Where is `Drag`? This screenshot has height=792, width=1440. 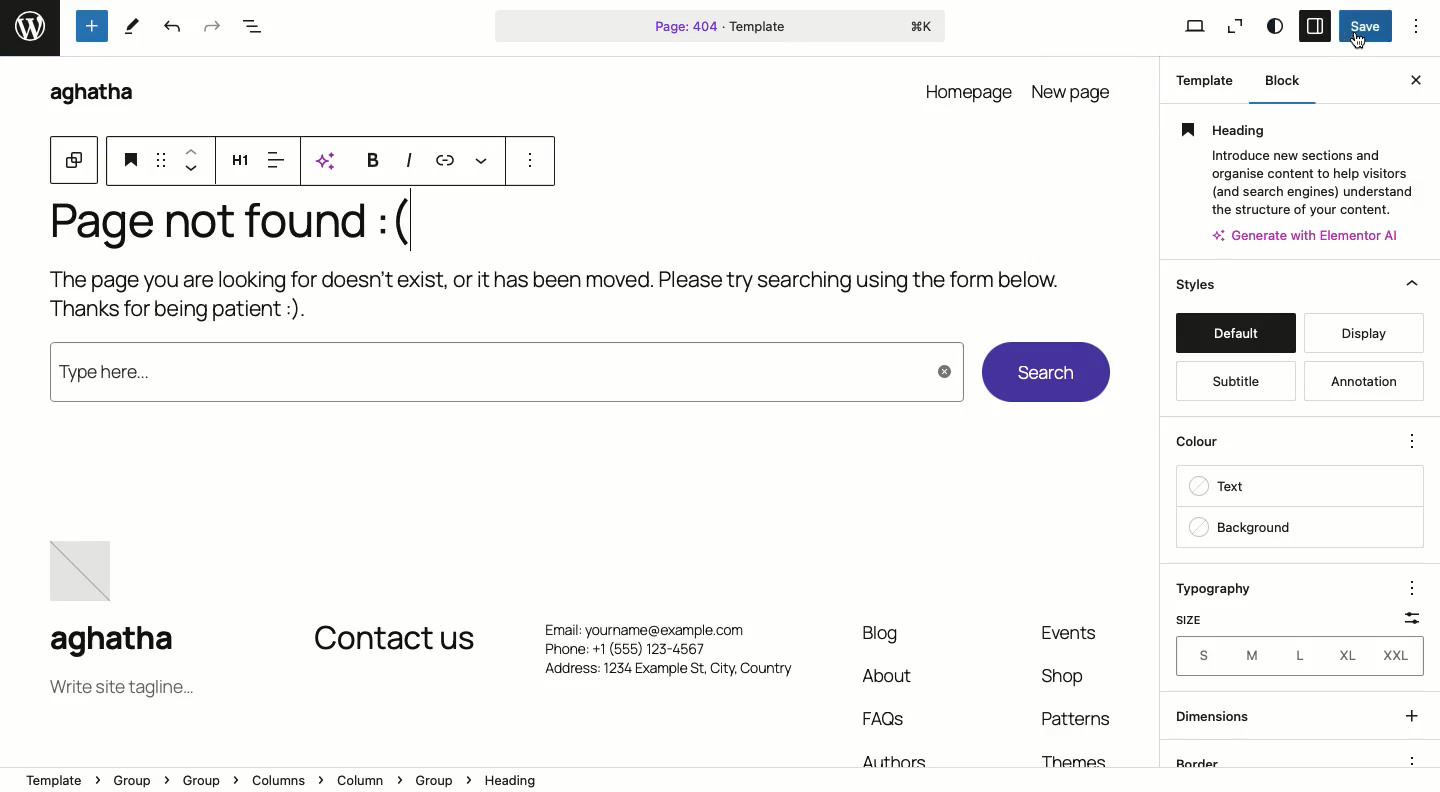 Drag is located at coordinates (161, 159).